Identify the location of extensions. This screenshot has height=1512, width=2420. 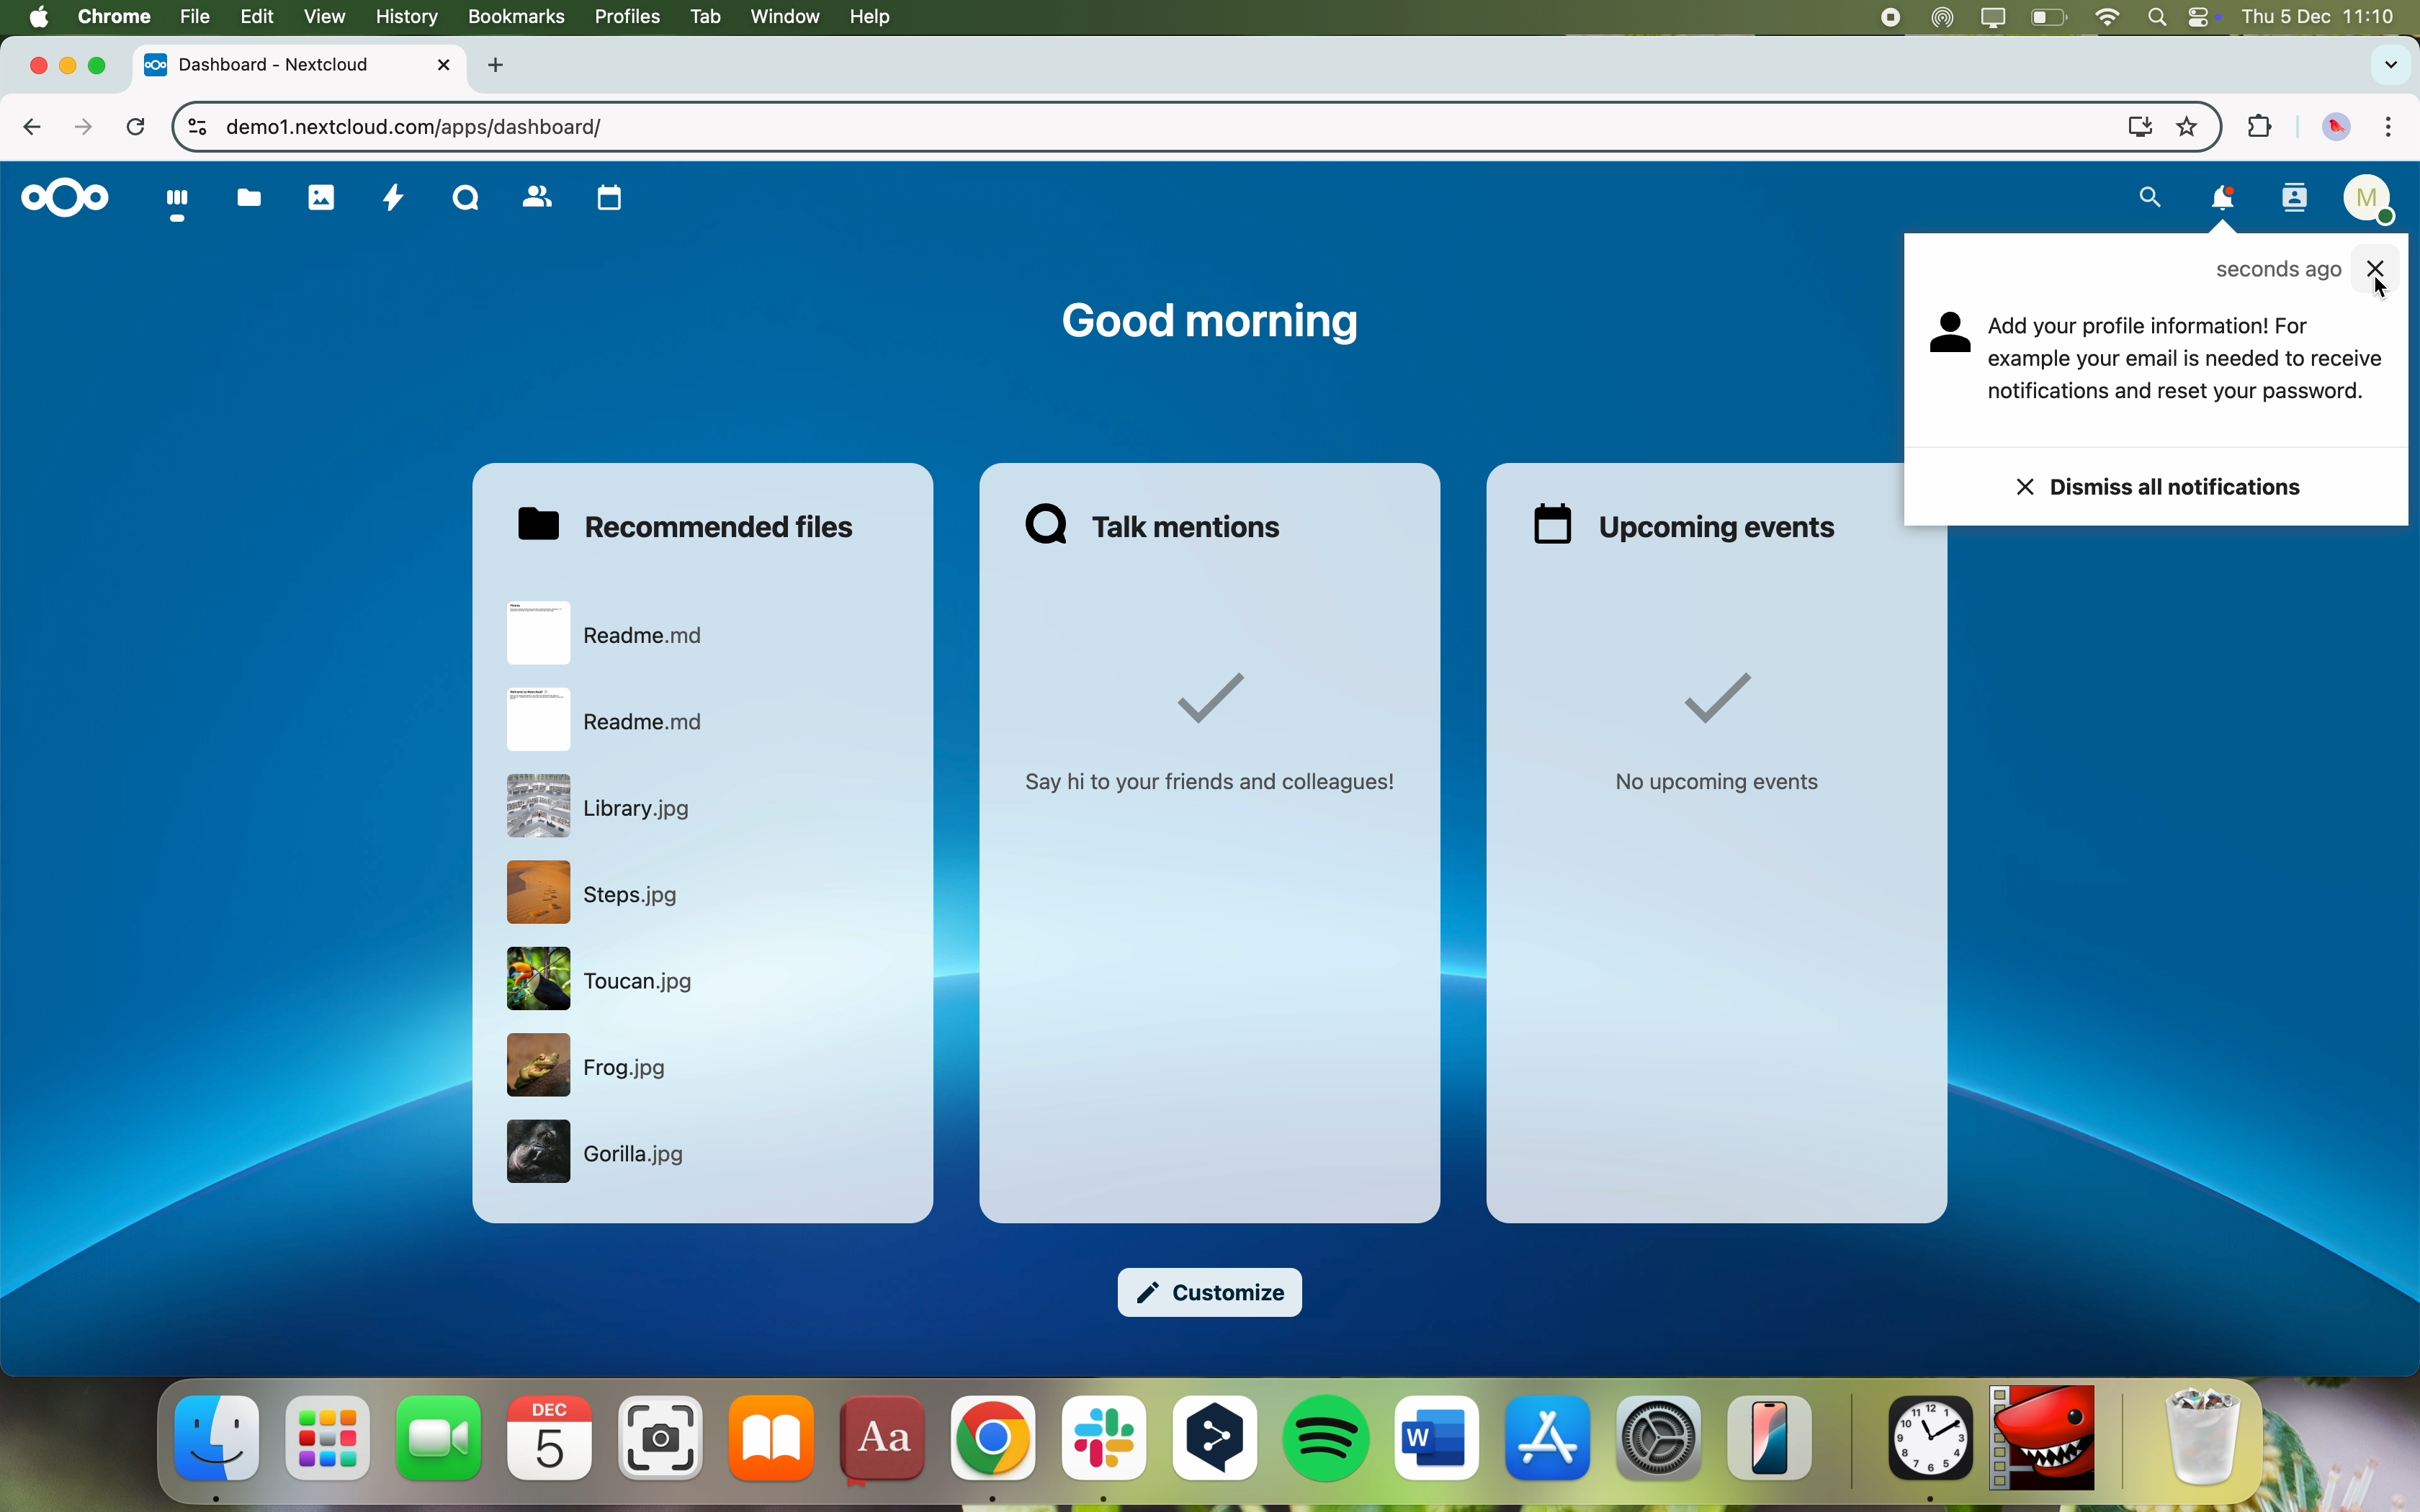
(2256, 129).